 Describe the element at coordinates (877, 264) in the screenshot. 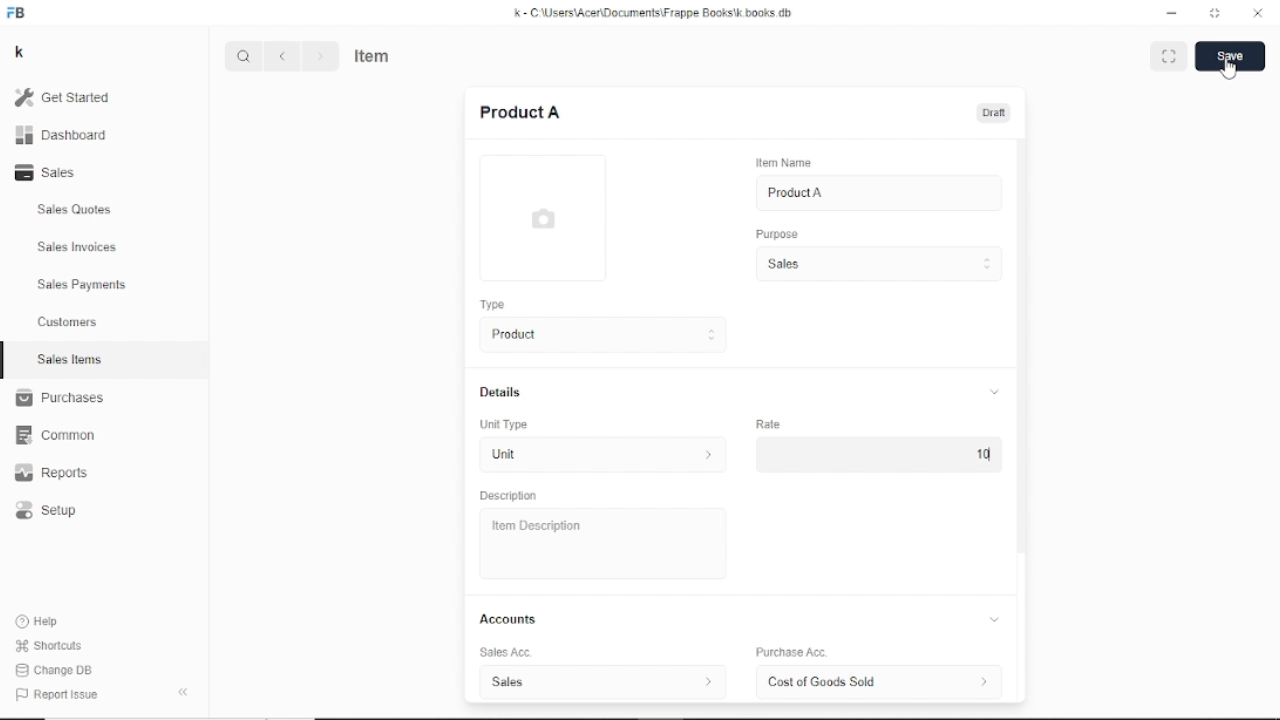

I see `Sales` at that location.